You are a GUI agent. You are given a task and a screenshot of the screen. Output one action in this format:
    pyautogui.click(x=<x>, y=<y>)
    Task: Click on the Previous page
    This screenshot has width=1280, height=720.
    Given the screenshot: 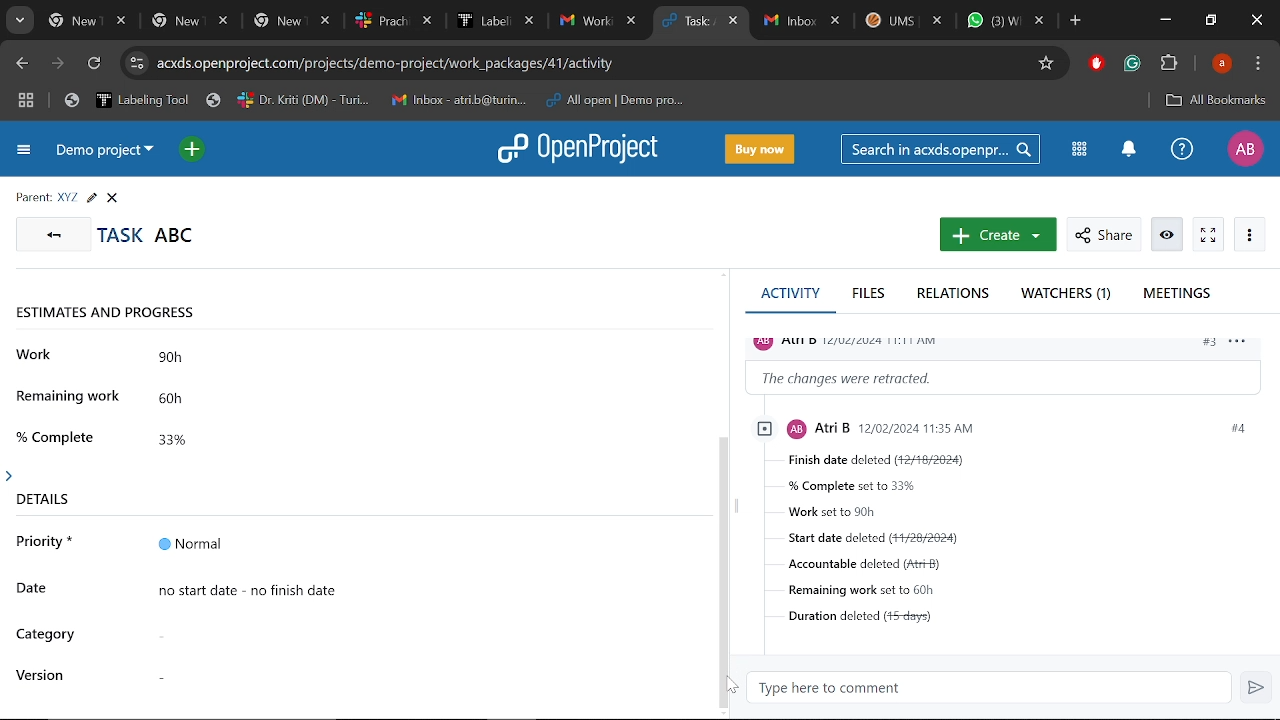 What is the action you would take?
    pyautogui.click(x=23, y=64)
    